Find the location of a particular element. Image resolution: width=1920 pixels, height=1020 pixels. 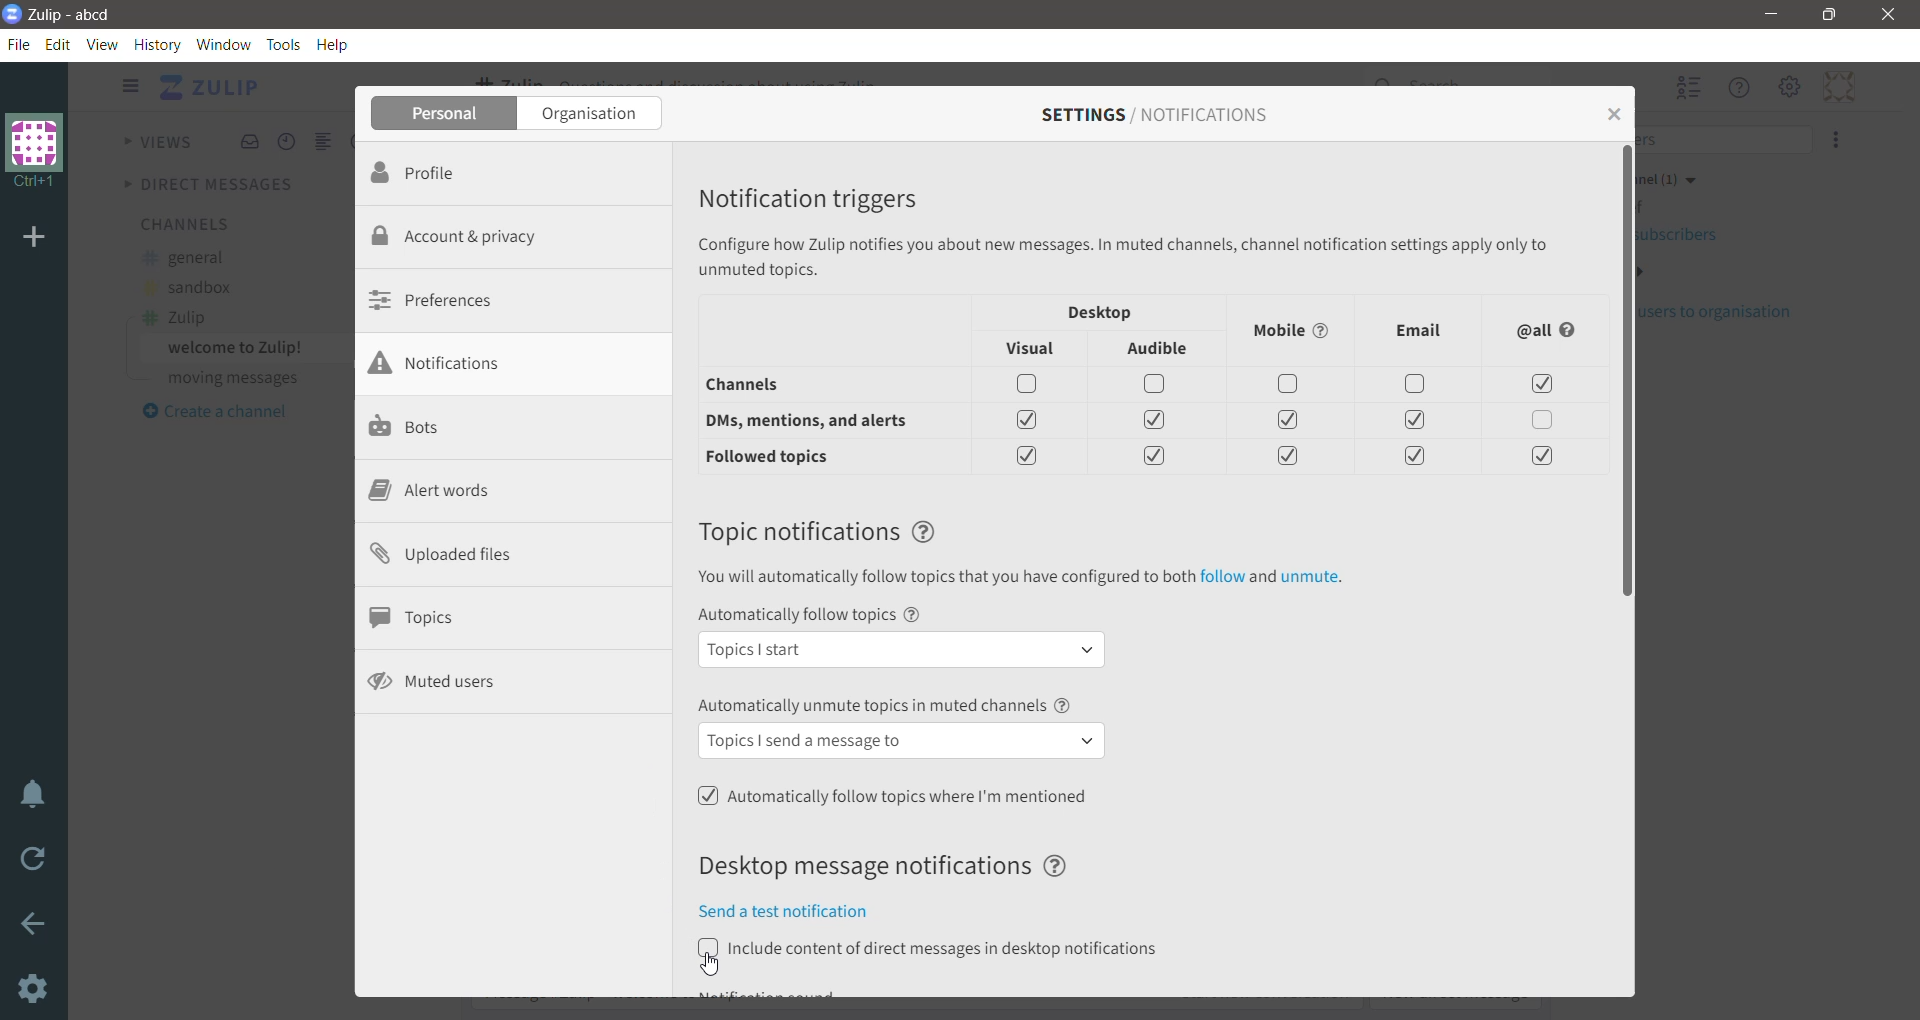

Window is located at coordinates (224, 44).